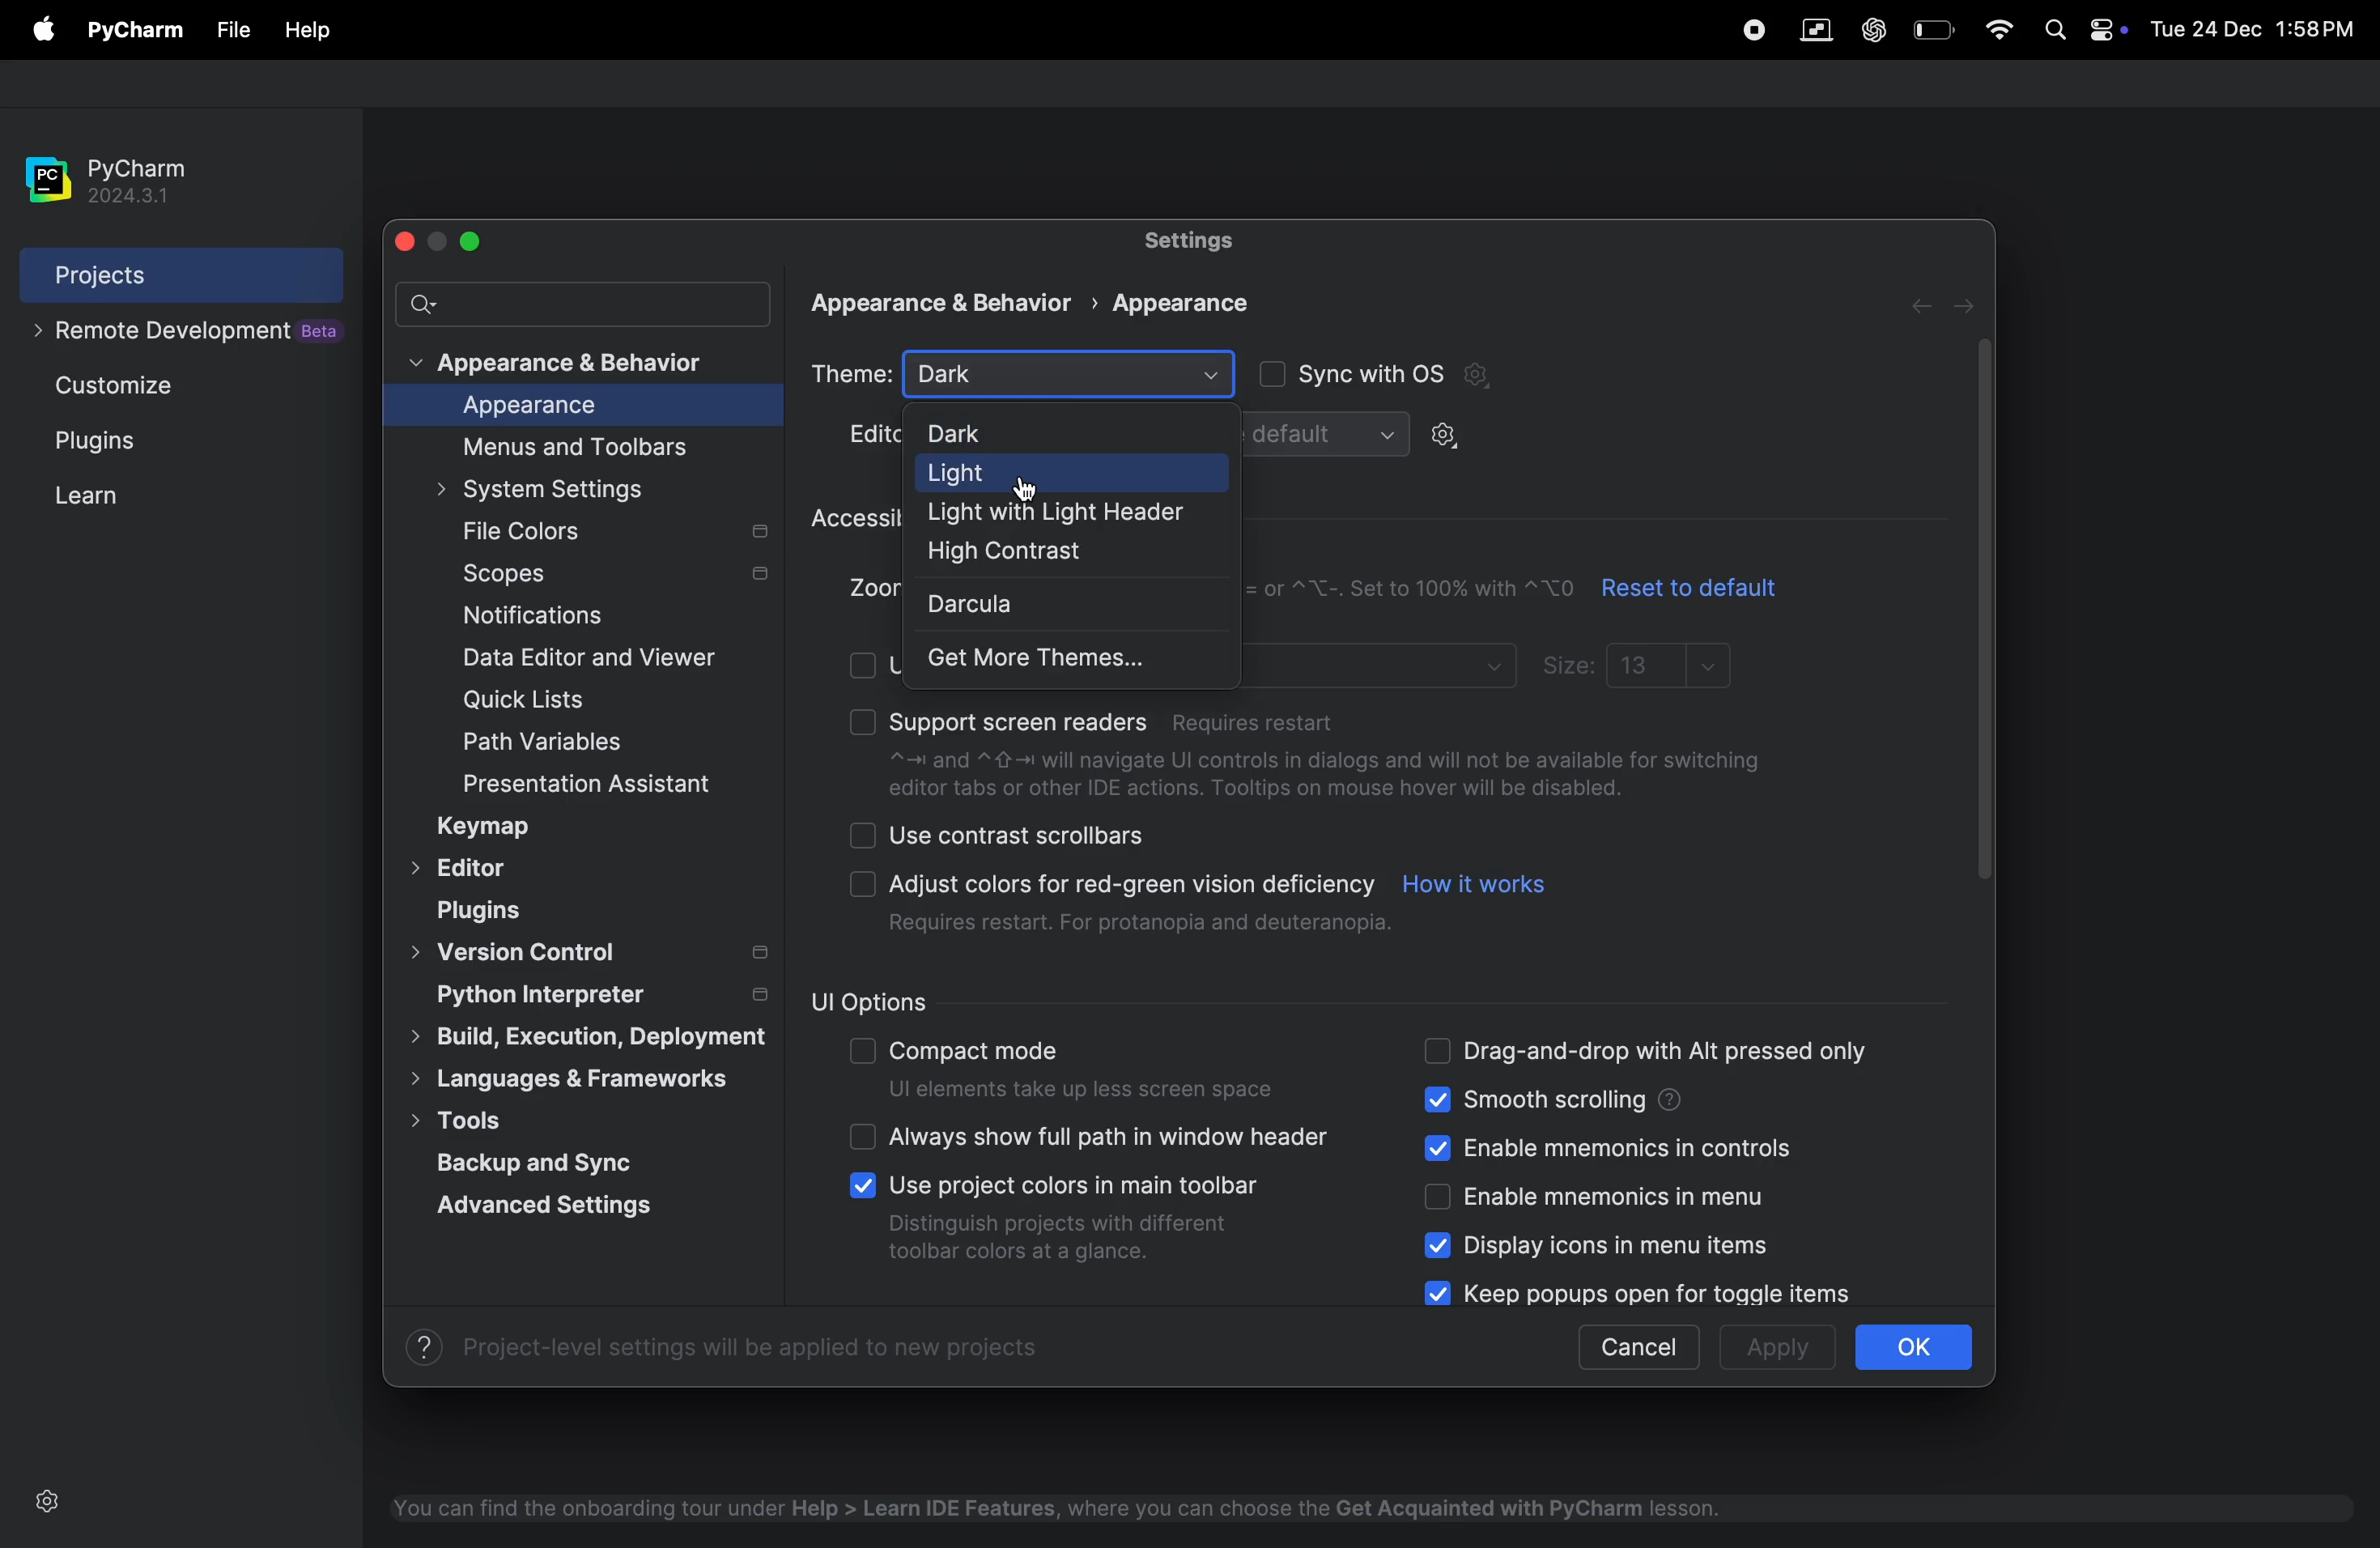 Image resolution: width=2380 pixels, height=1548 pixels. What do you see at coordinates (477, 240) in the screenshot?
I see `maximize` at bounding box center [477, 240].